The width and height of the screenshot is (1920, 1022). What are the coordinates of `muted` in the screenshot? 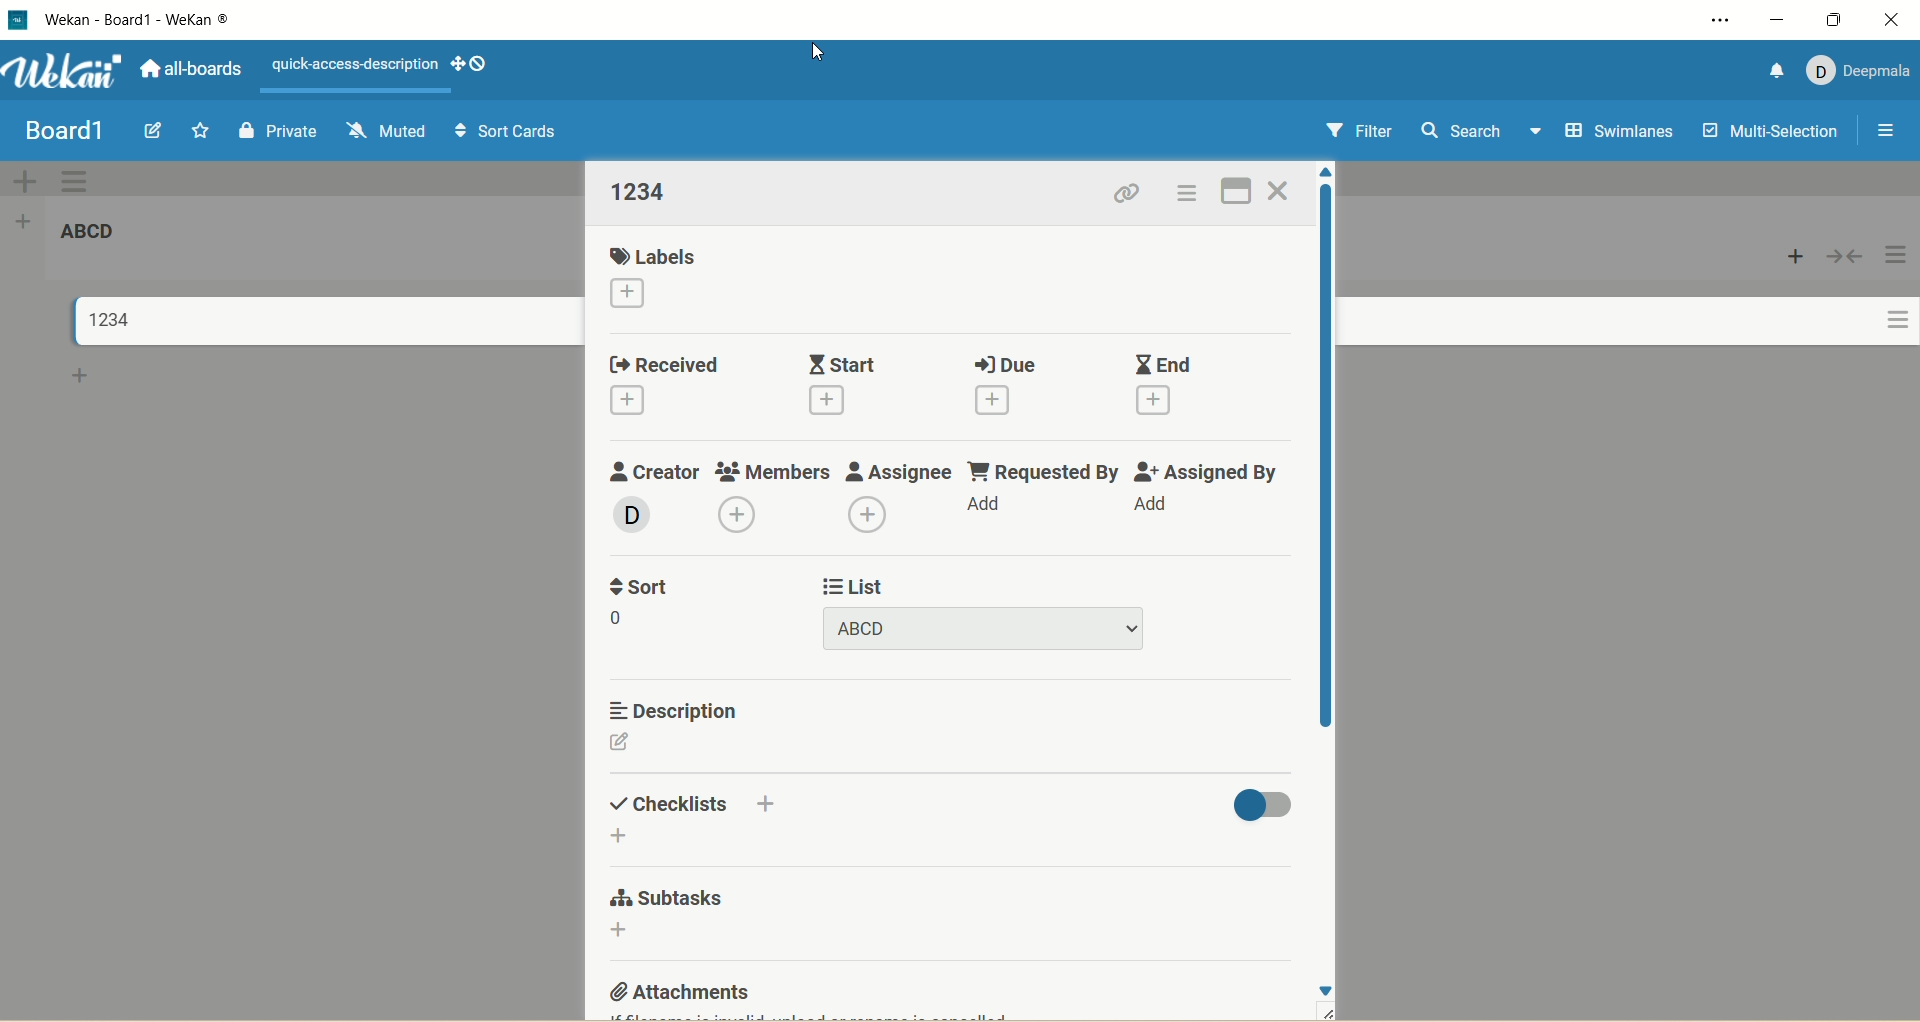 It's located at (385, 132).